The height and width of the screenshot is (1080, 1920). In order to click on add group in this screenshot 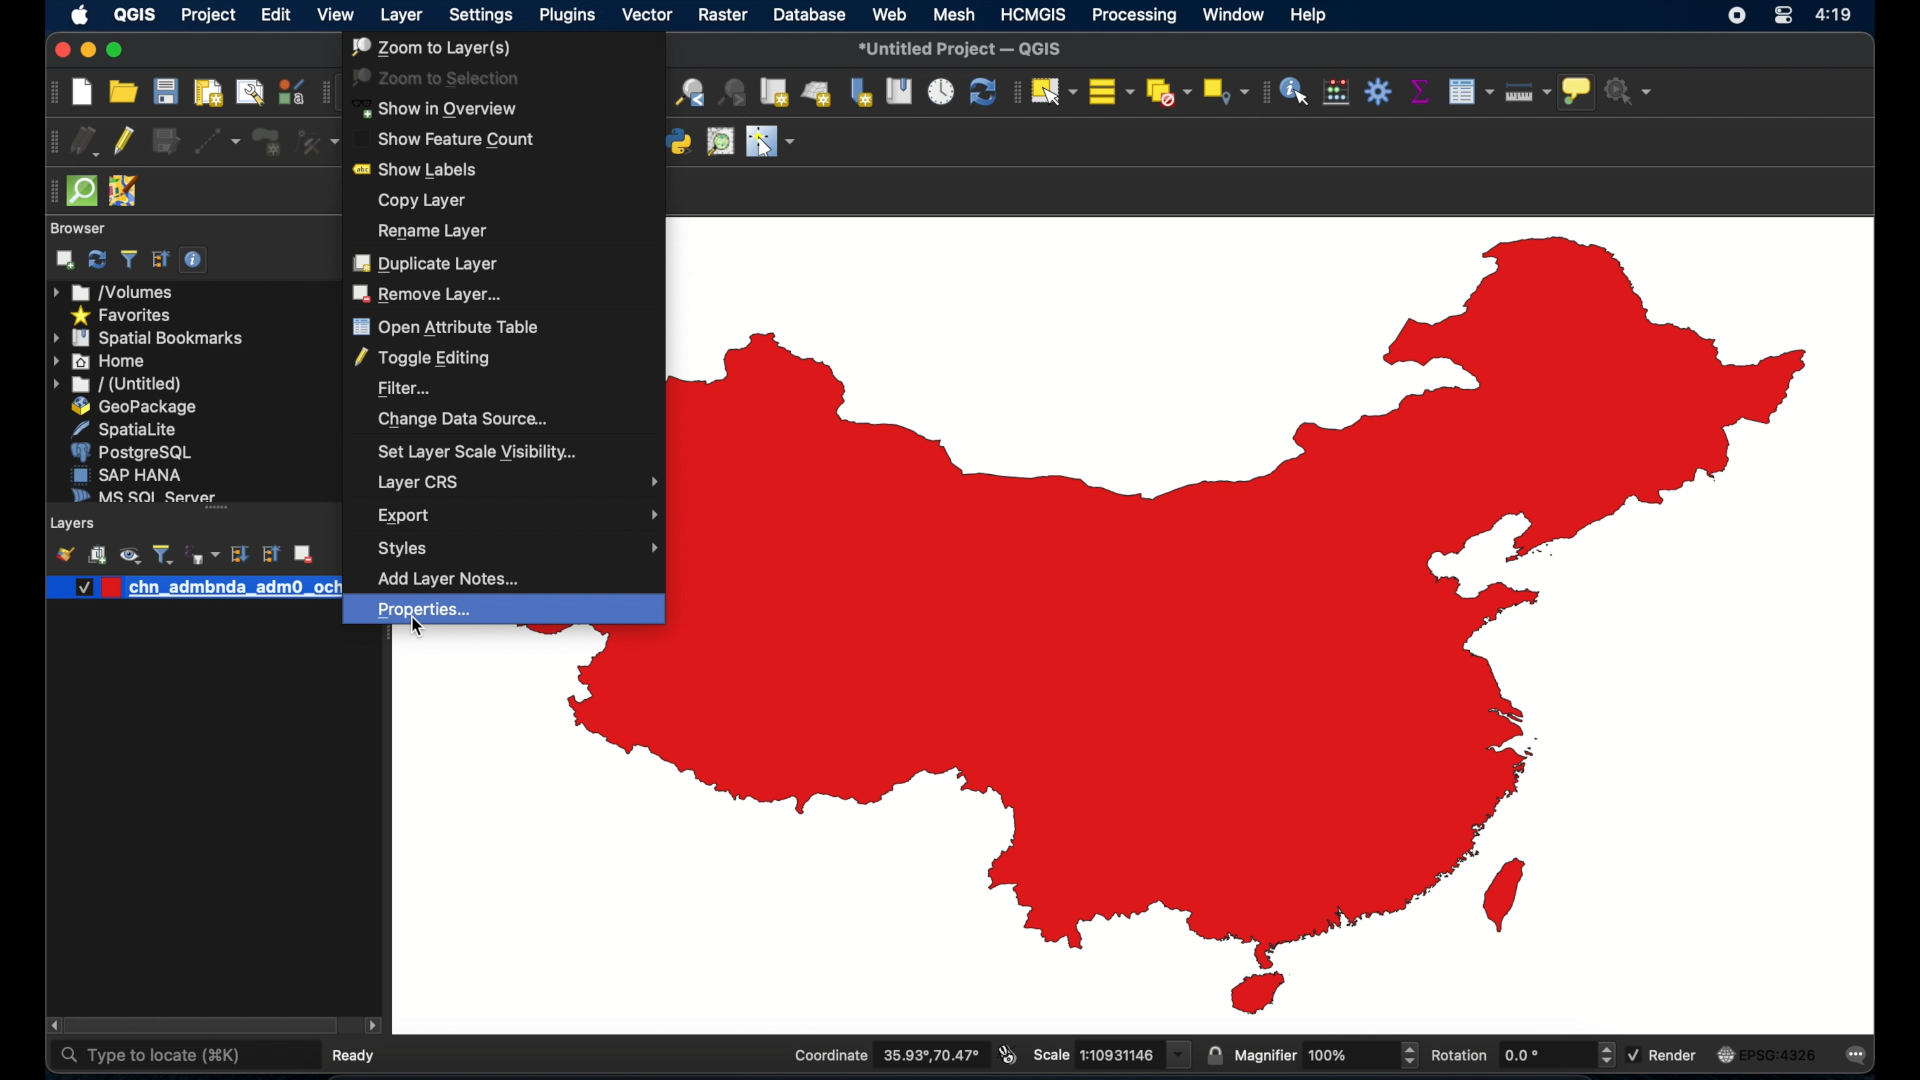, I will do `click(97, 556)`.